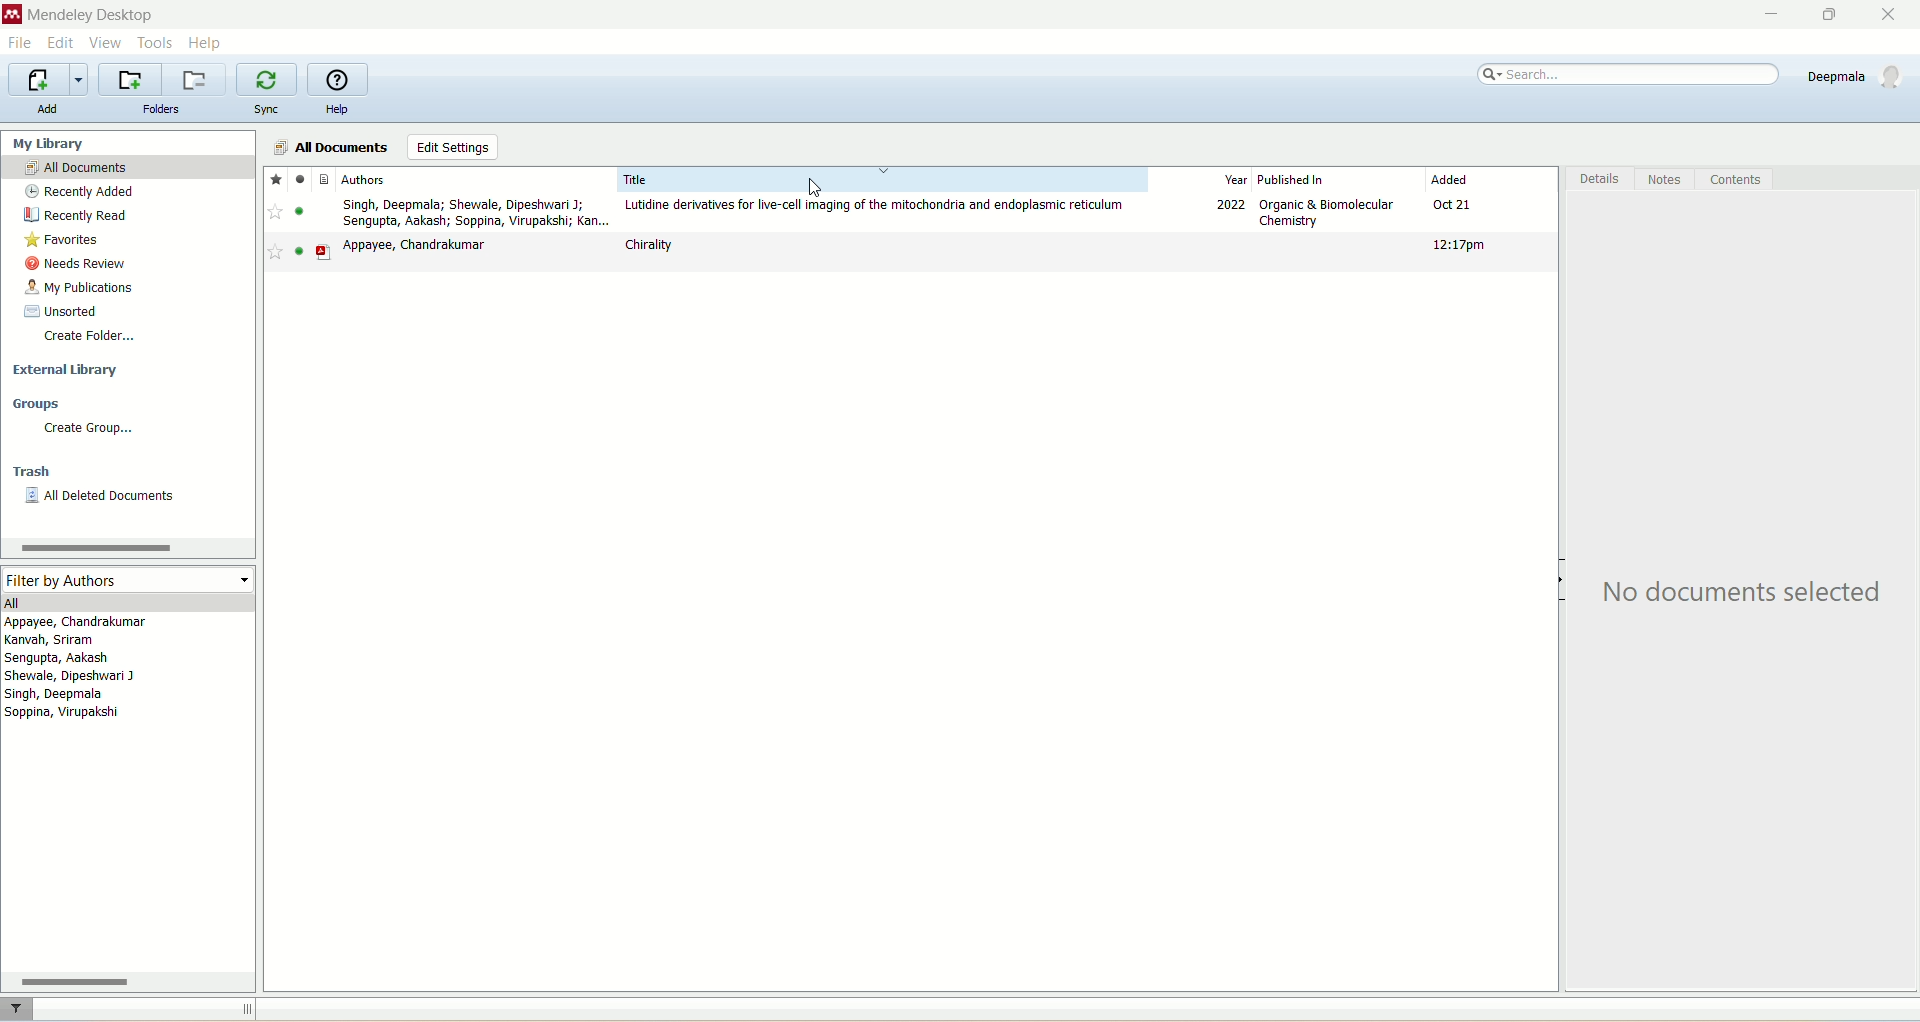 The image size is (1920, 1022). Describe the element at coordinates (459, 150) in the screenshot. I see `edit settings` at that location.